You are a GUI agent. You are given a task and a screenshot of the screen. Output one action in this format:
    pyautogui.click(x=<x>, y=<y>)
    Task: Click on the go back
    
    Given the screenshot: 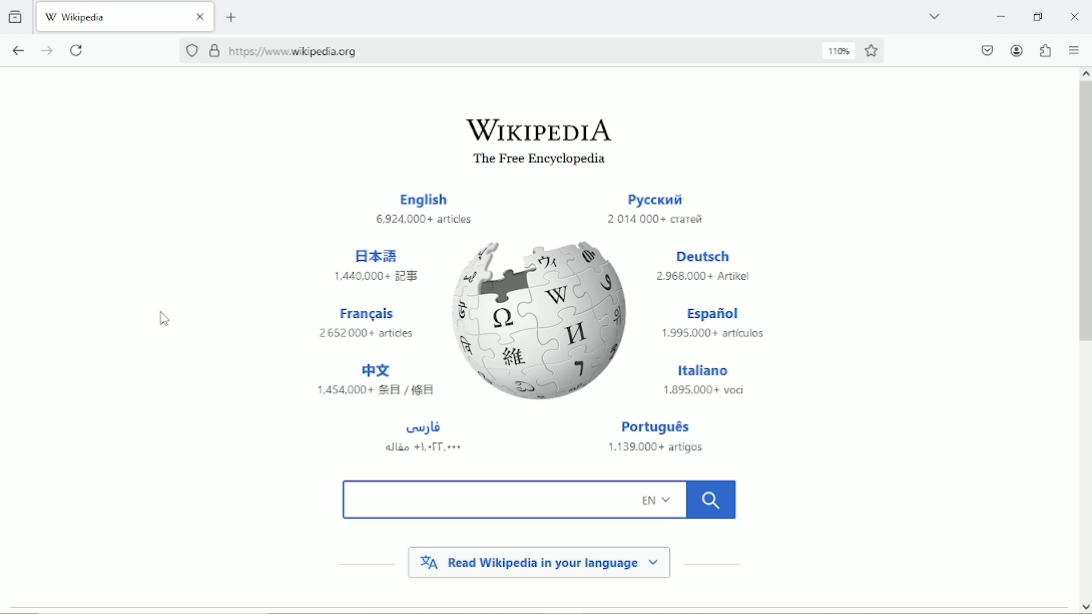 What is the action you would take?
    pyautogui.click(x=19, y=49)
    